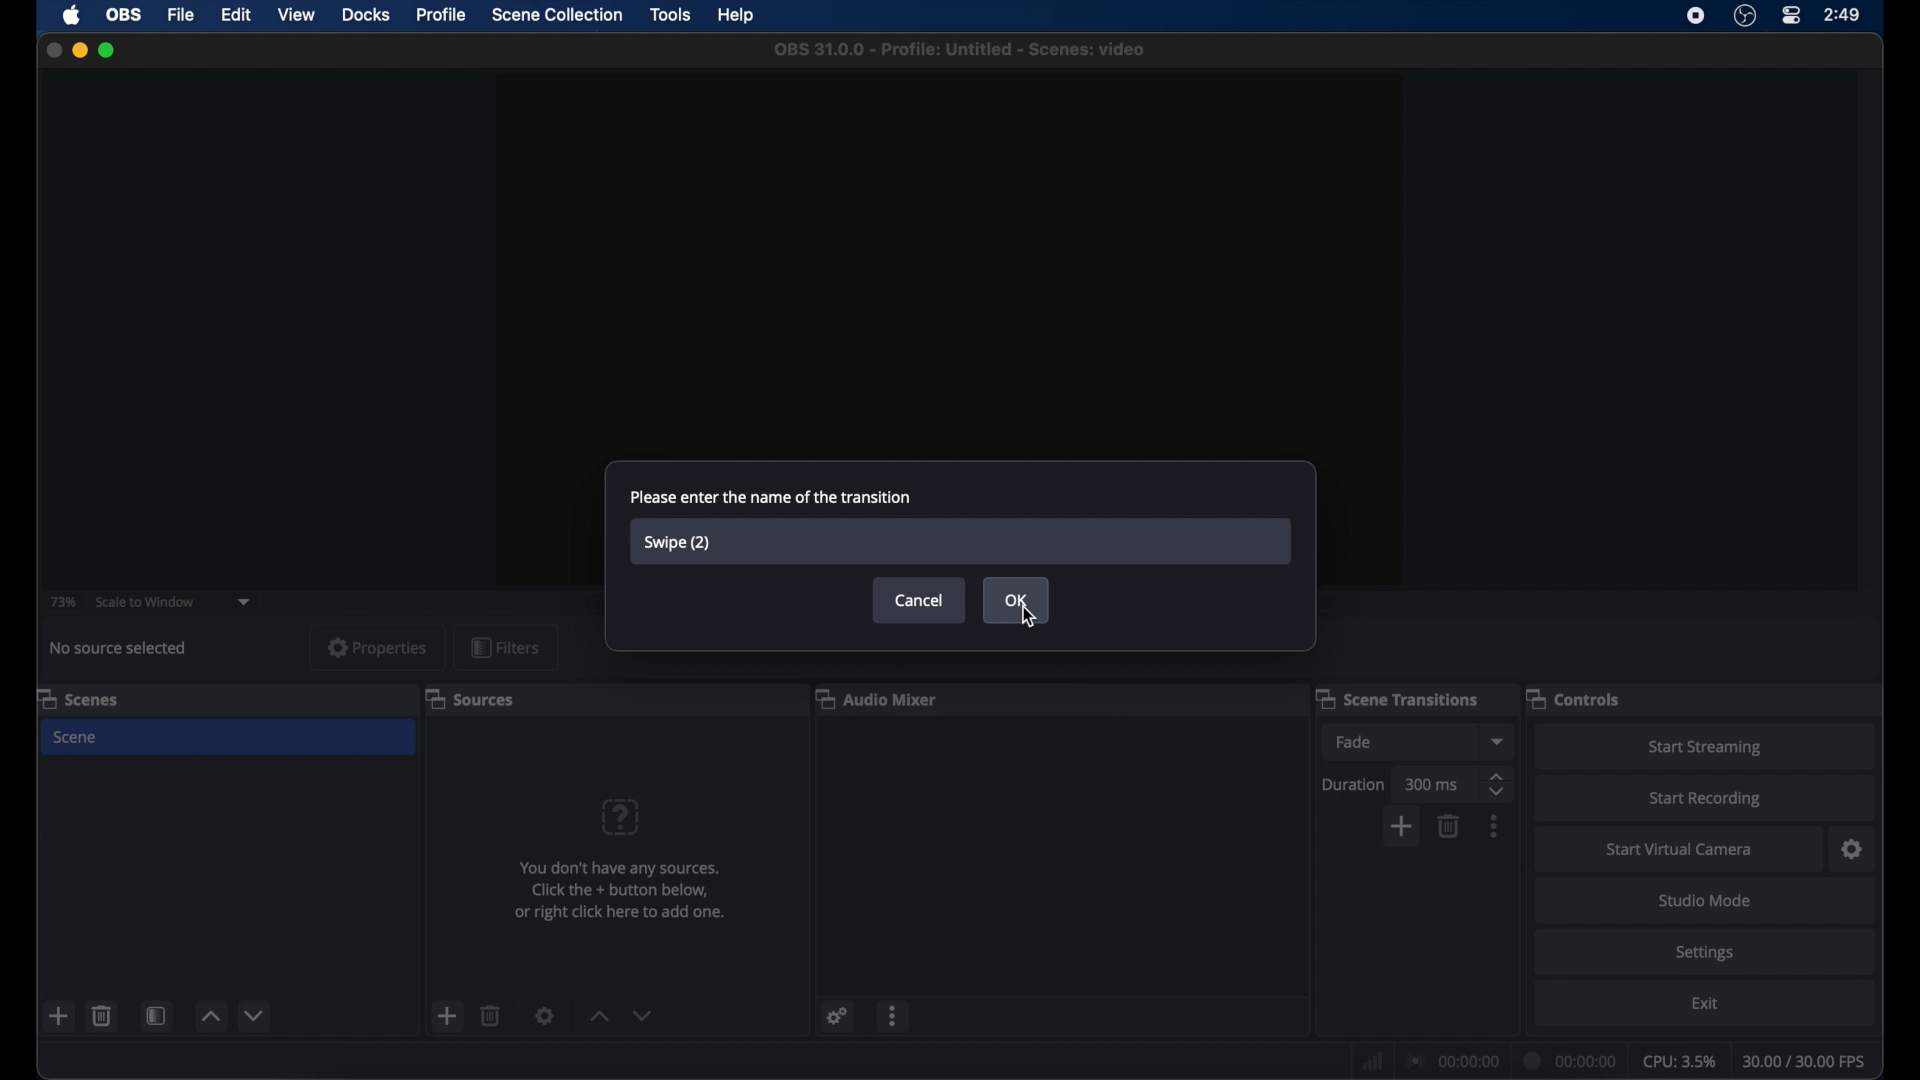 The image size is (1920, 1080). Describe the element at coordinates (679, 543) in the screenshot. I see `swipe` at that location.